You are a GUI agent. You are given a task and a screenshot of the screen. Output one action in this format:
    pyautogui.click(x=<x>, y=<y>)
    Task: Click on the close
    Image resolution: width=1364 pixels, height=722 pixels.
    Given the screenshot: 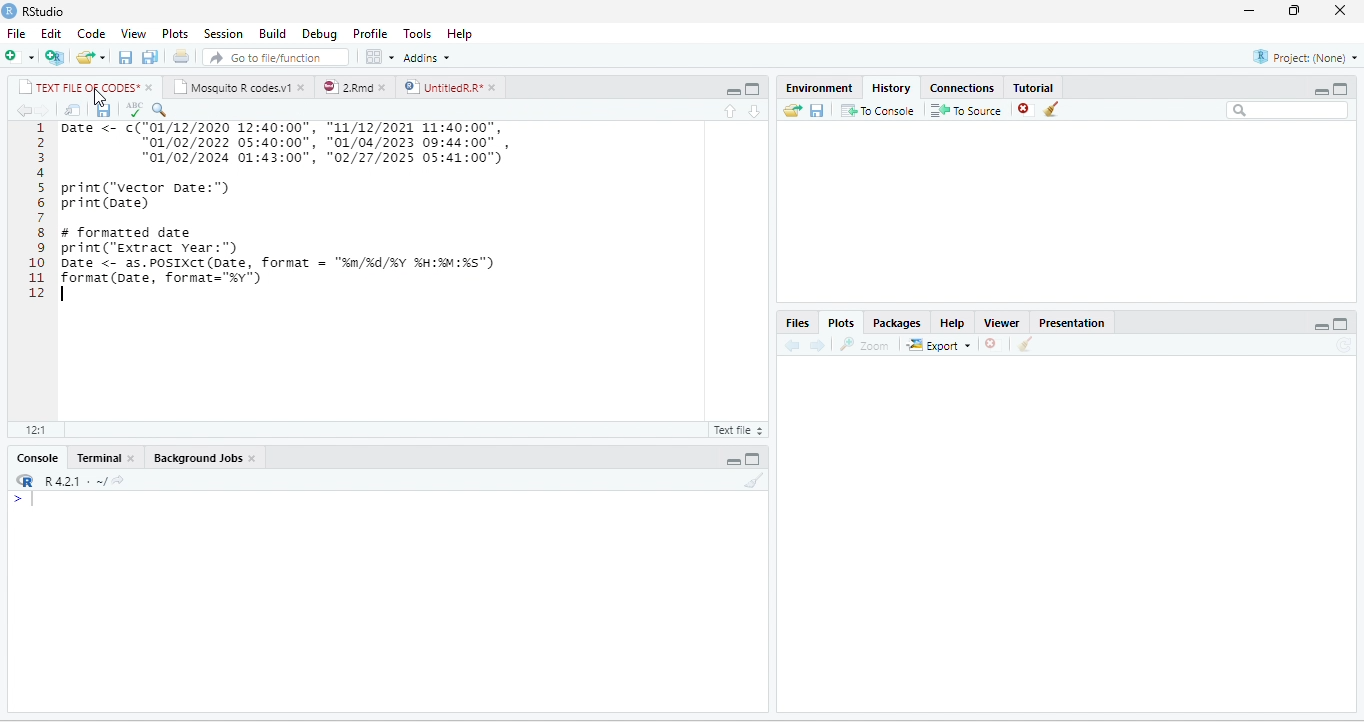 What is the action you would take?
    pyautogui.click(x=132, y=457)
    